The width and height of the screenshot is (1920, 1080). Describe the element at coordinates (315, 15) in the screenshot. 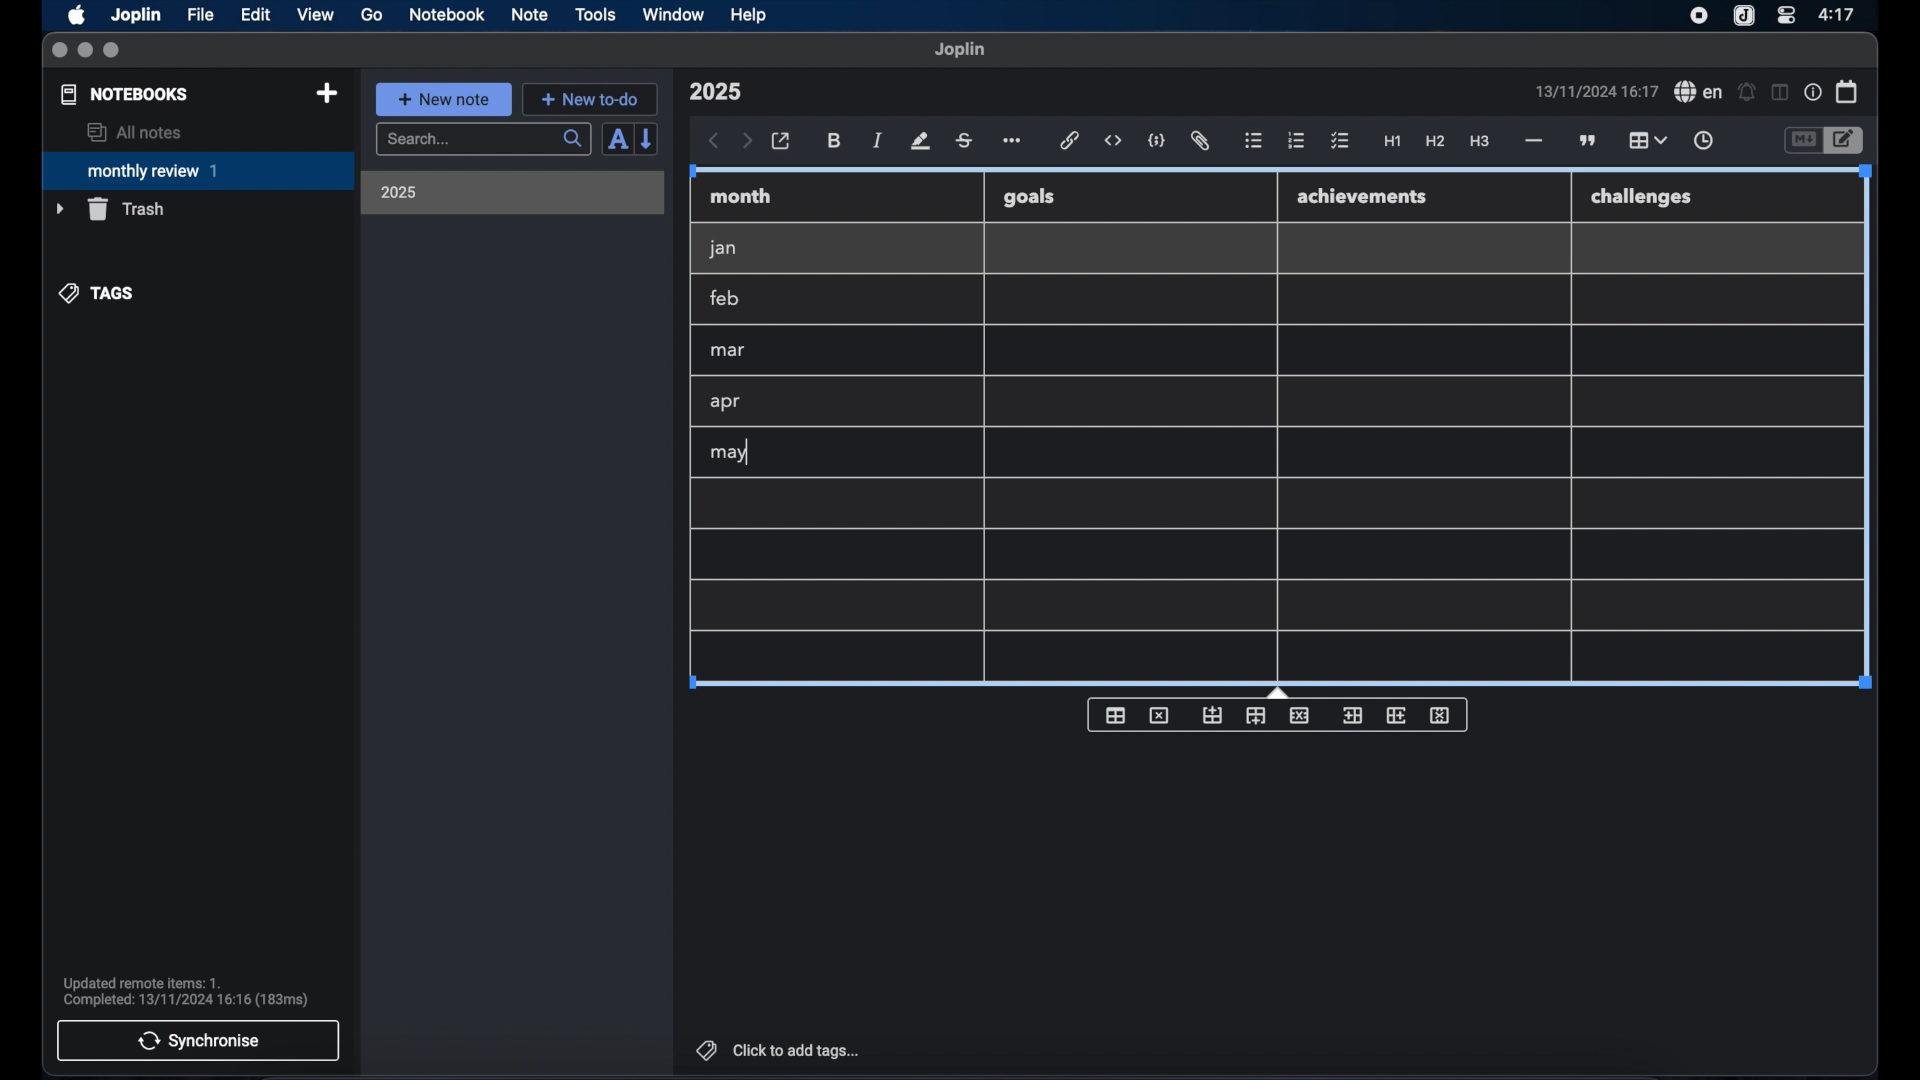

I see `view` at that location.